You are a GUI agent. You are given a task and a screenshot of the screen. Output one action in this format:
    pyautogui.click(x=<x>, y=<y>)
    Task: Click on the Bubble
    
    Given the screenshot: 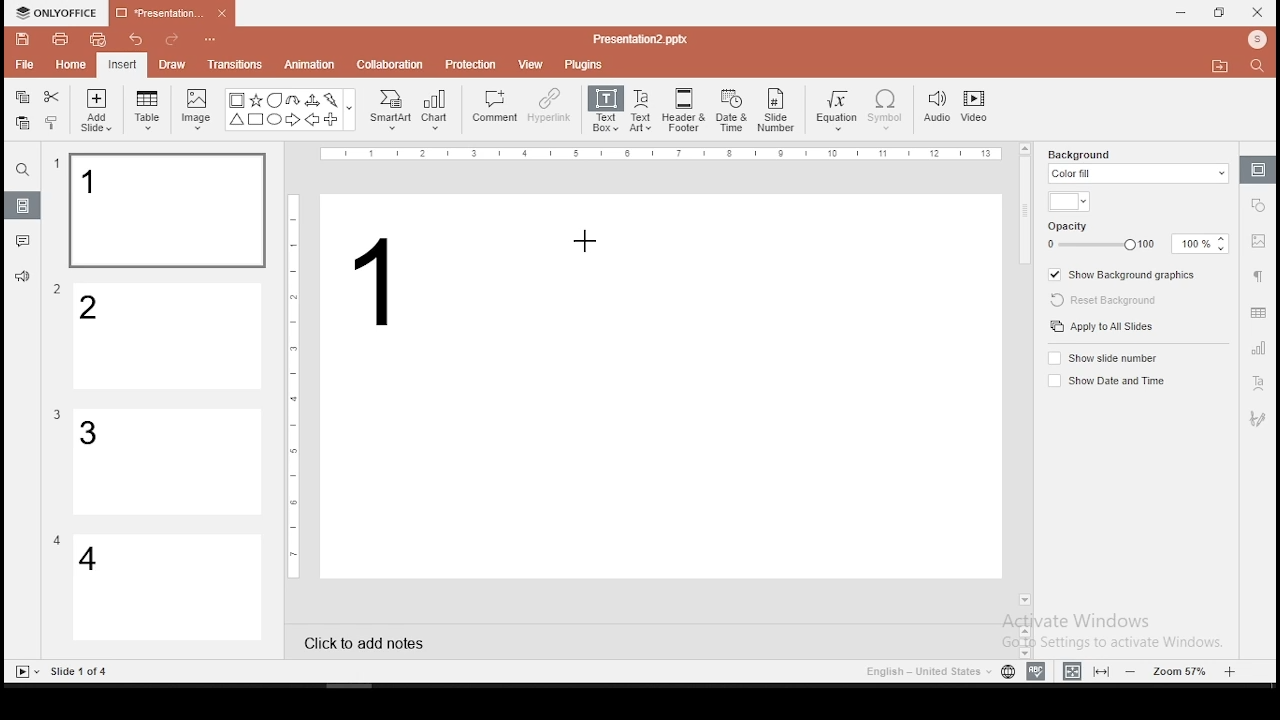 What is the action you would take?
    pyautogui.click(x=274, y=100)
    